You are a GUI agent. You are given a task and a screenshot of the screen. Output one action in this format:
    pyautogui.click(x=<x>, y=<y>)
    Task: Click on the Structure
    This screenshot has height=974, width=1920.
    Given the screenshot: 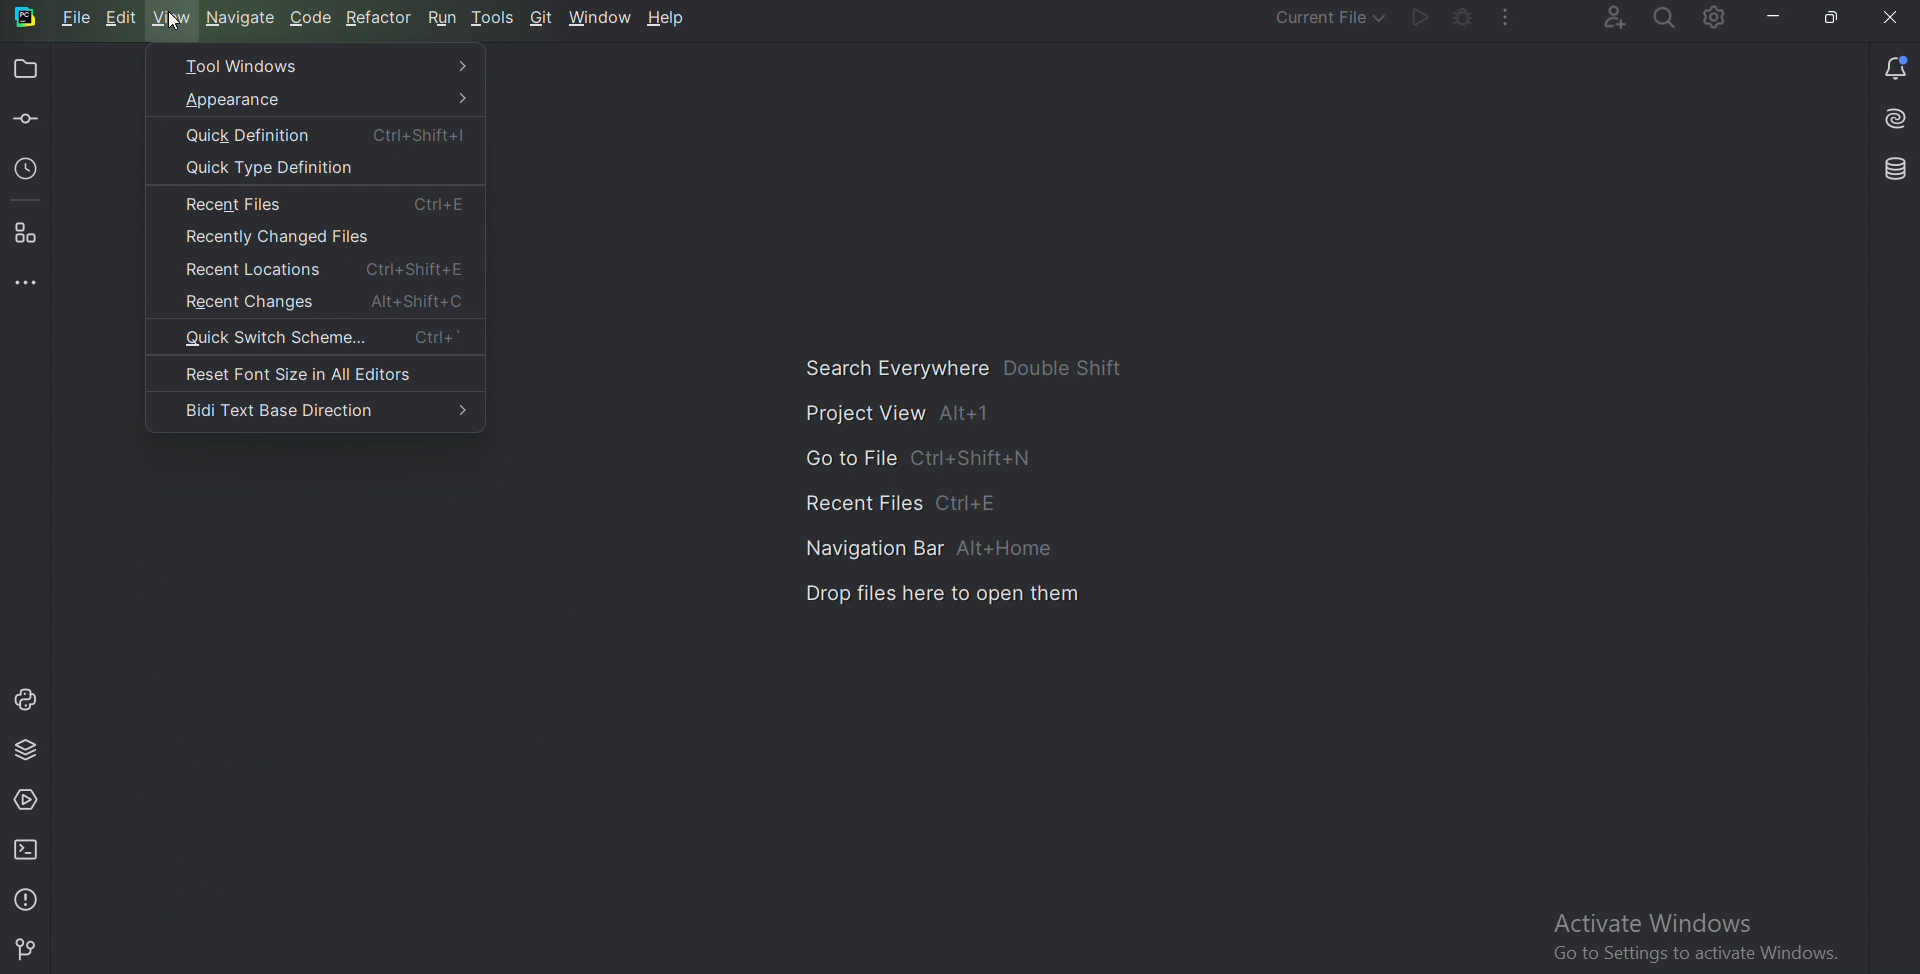 What is the action you would take?
    pyautogui.click(x=27, y=235)
    